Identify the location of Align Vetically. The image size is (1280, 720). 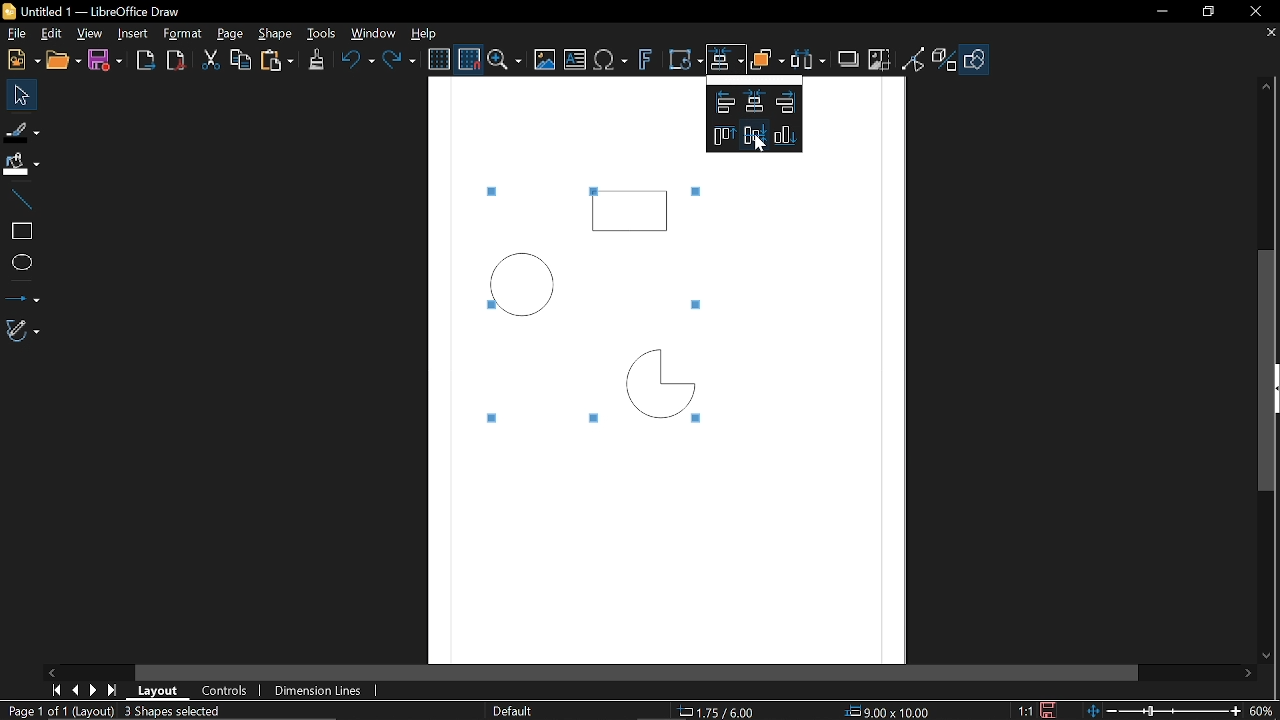
(755, 102).